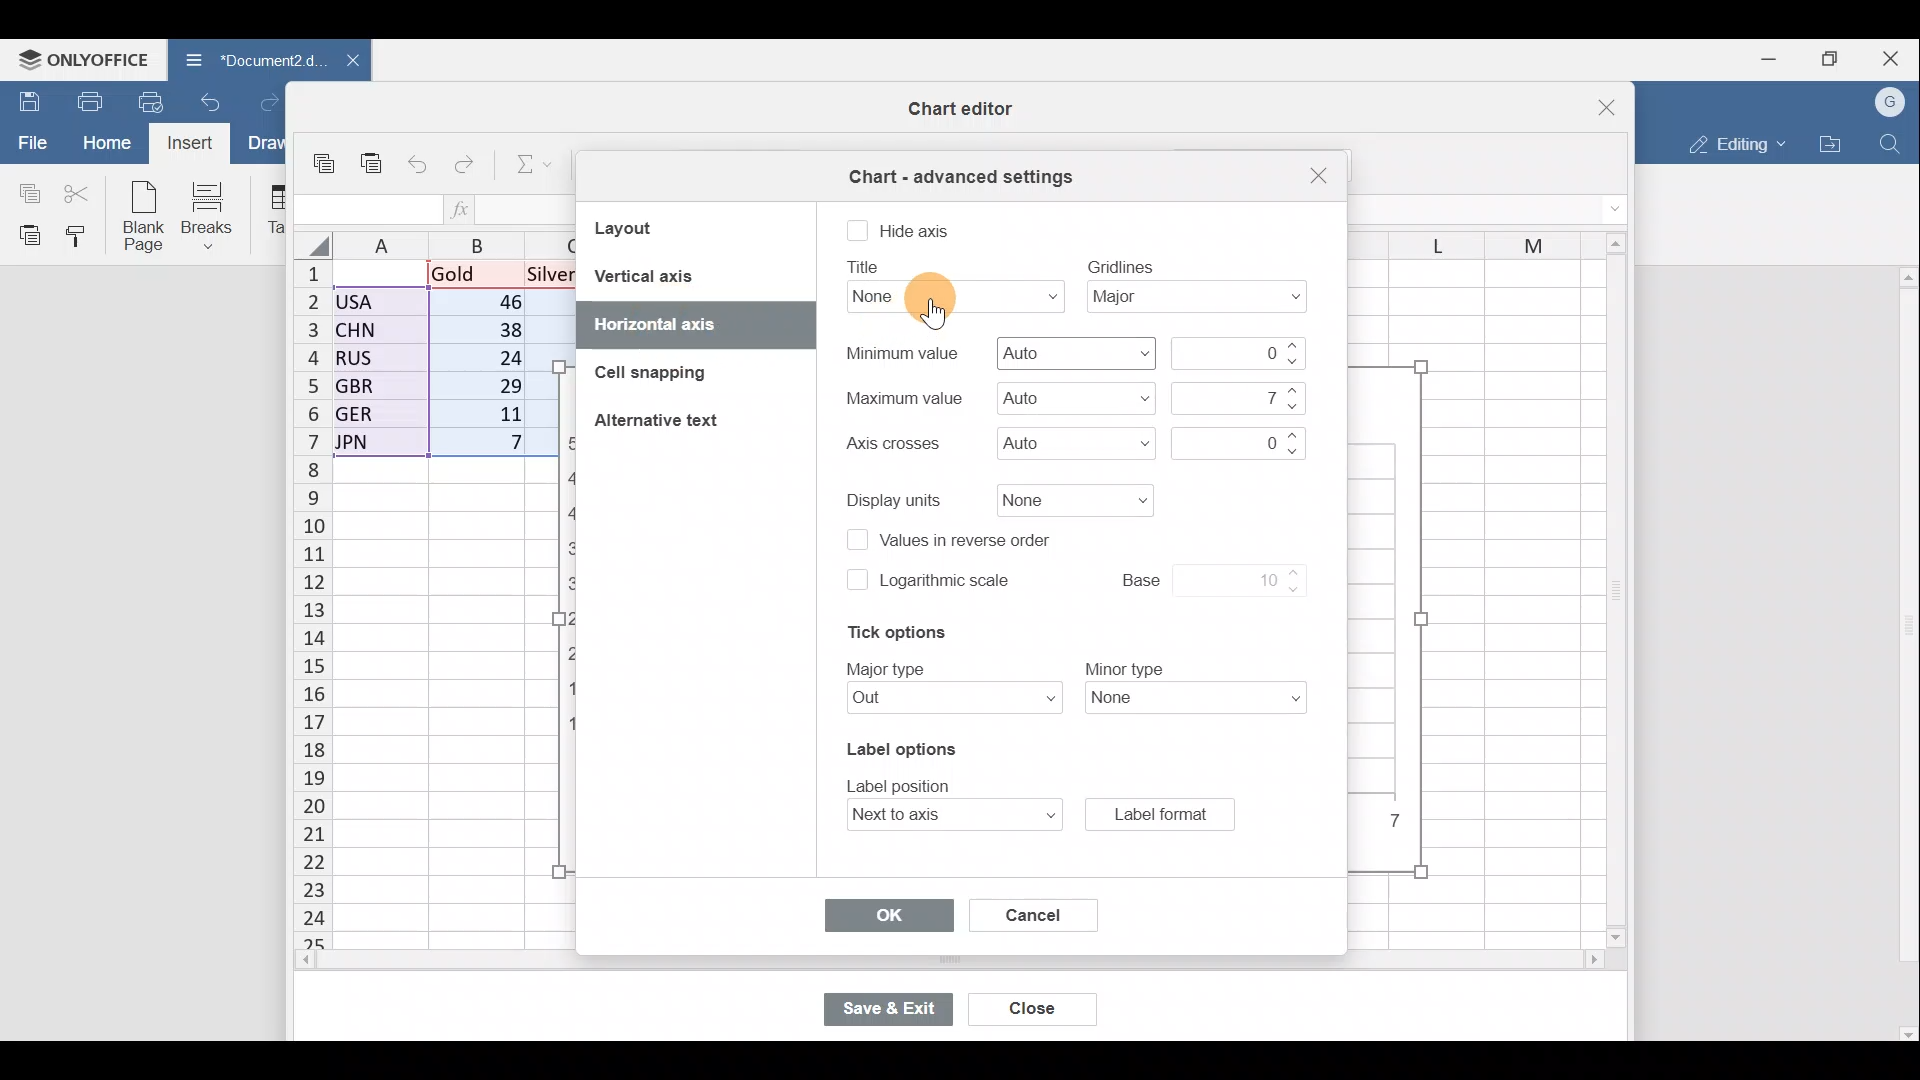 The height and width of the screenshot is (1080, 1920). What do you see at coordinates (526, 167) in the screenshot?
I see `Summation` at bounding box center [526, 167].